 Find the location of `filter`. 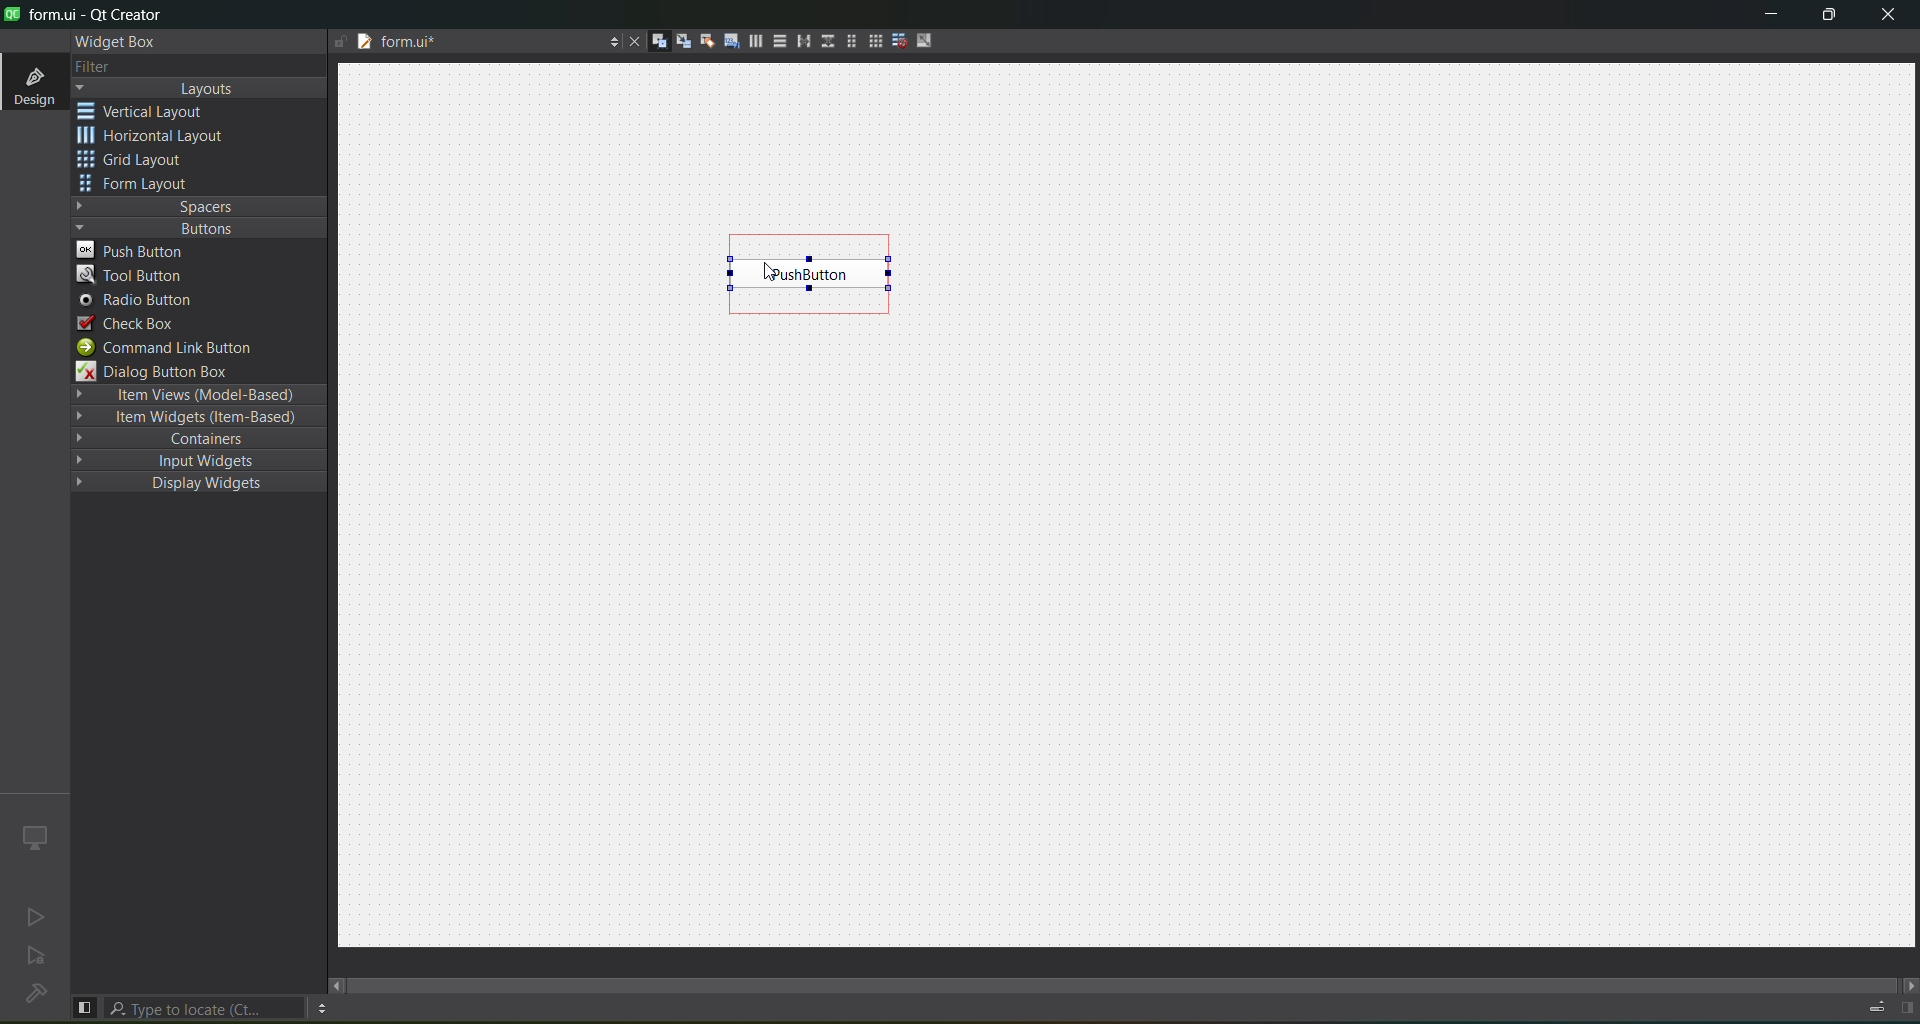

filter is located at coordinates (92, 66).